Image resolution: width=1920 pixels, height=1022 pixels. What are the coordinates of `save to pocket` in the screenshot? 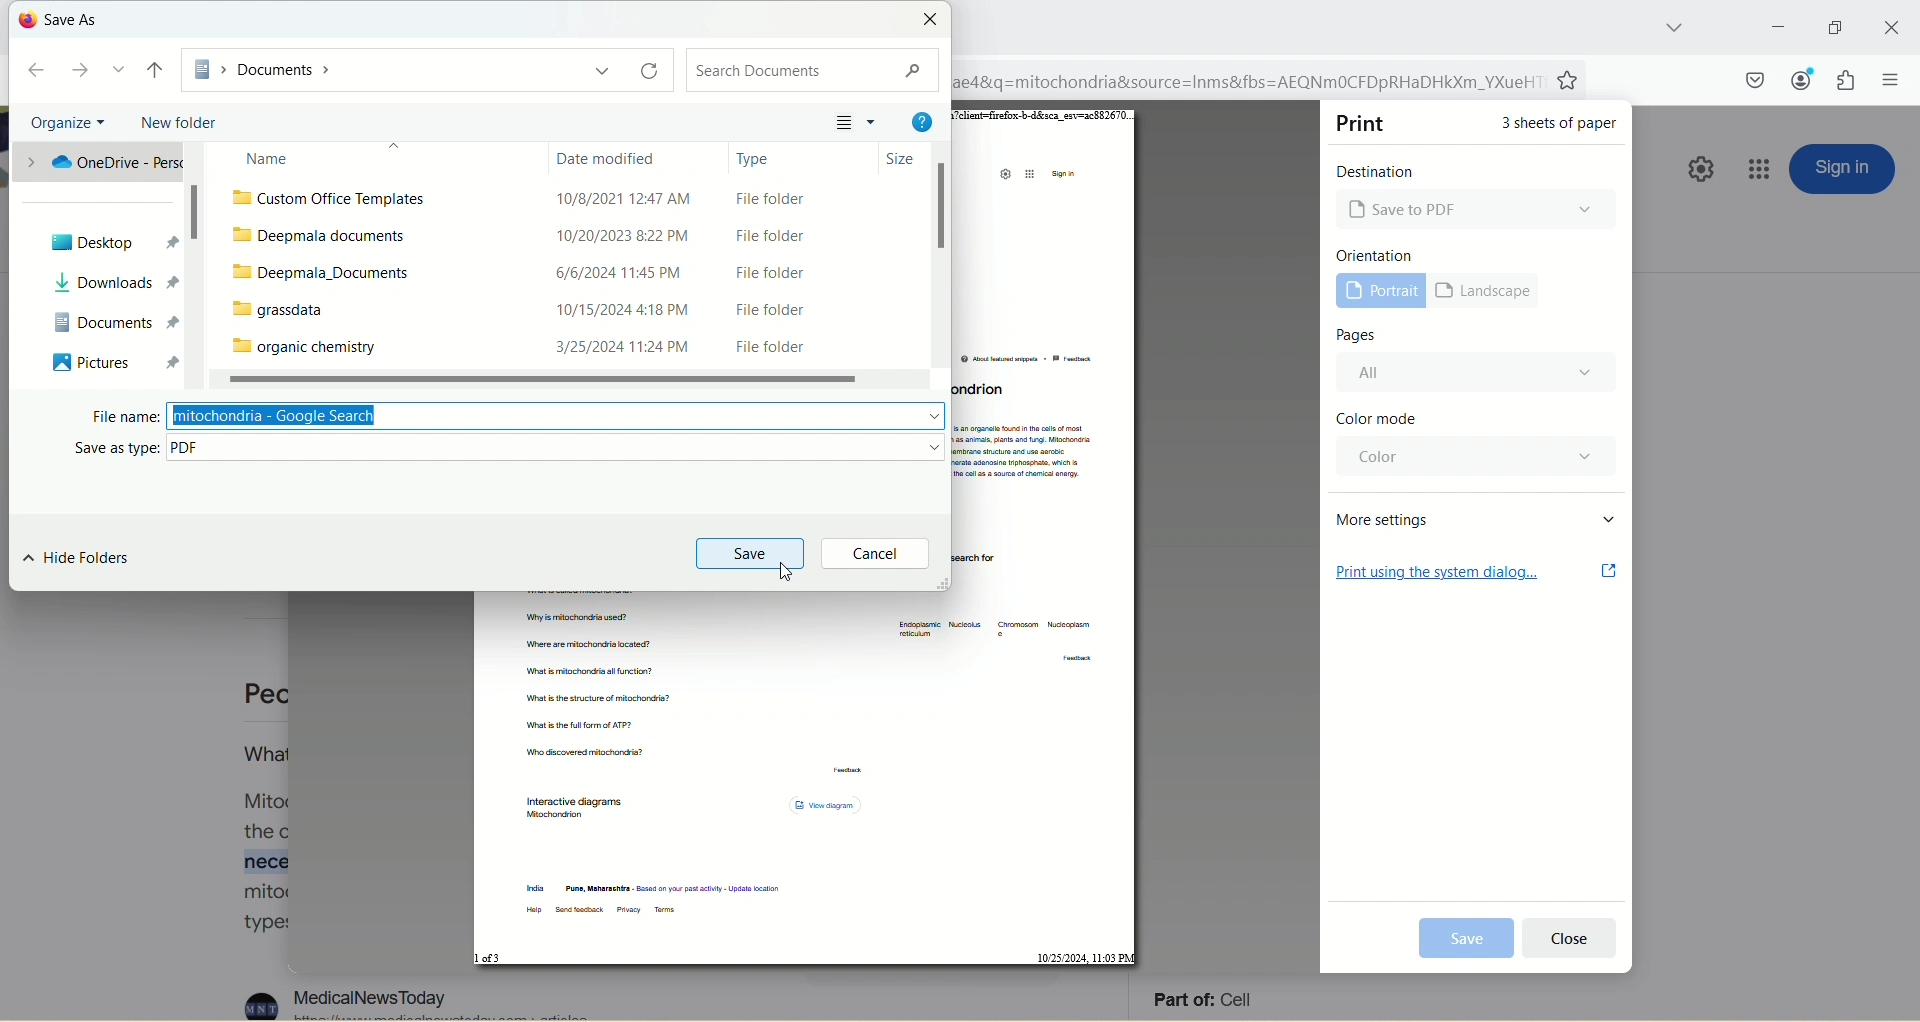 It's located at (1754, 80).